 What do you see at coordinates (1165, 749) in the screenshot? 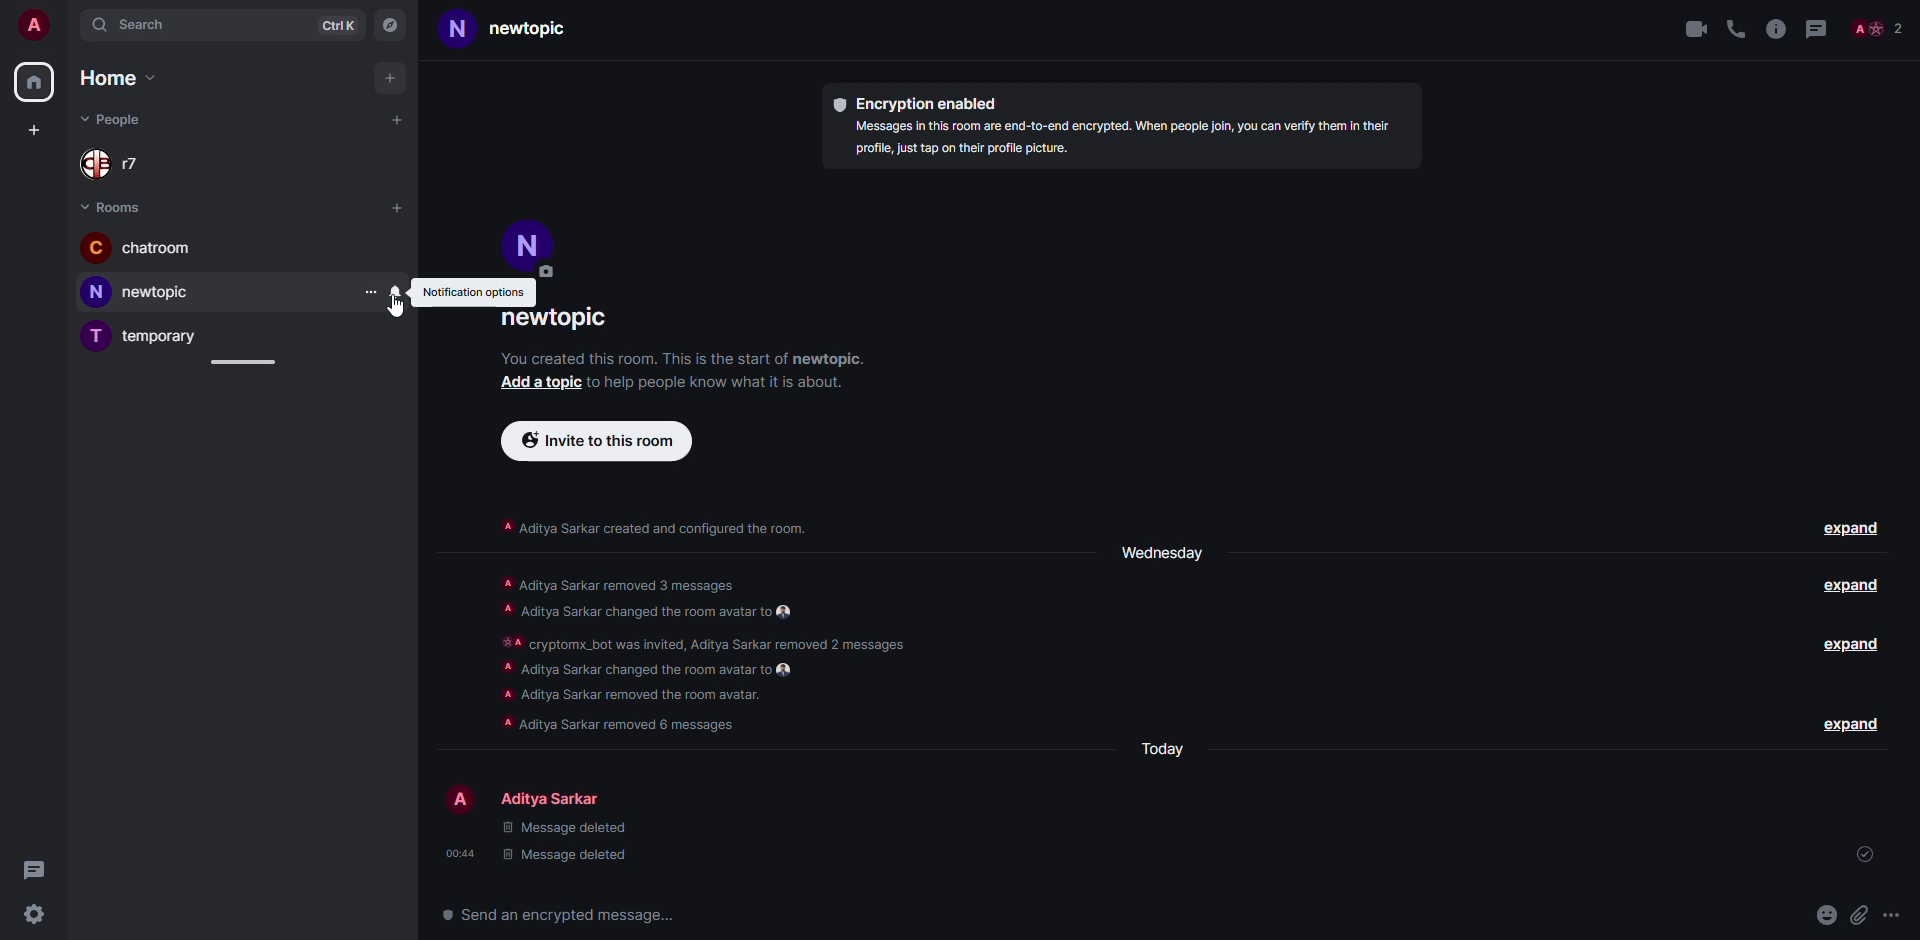
I see `day` at bounding box center [1165, 749].